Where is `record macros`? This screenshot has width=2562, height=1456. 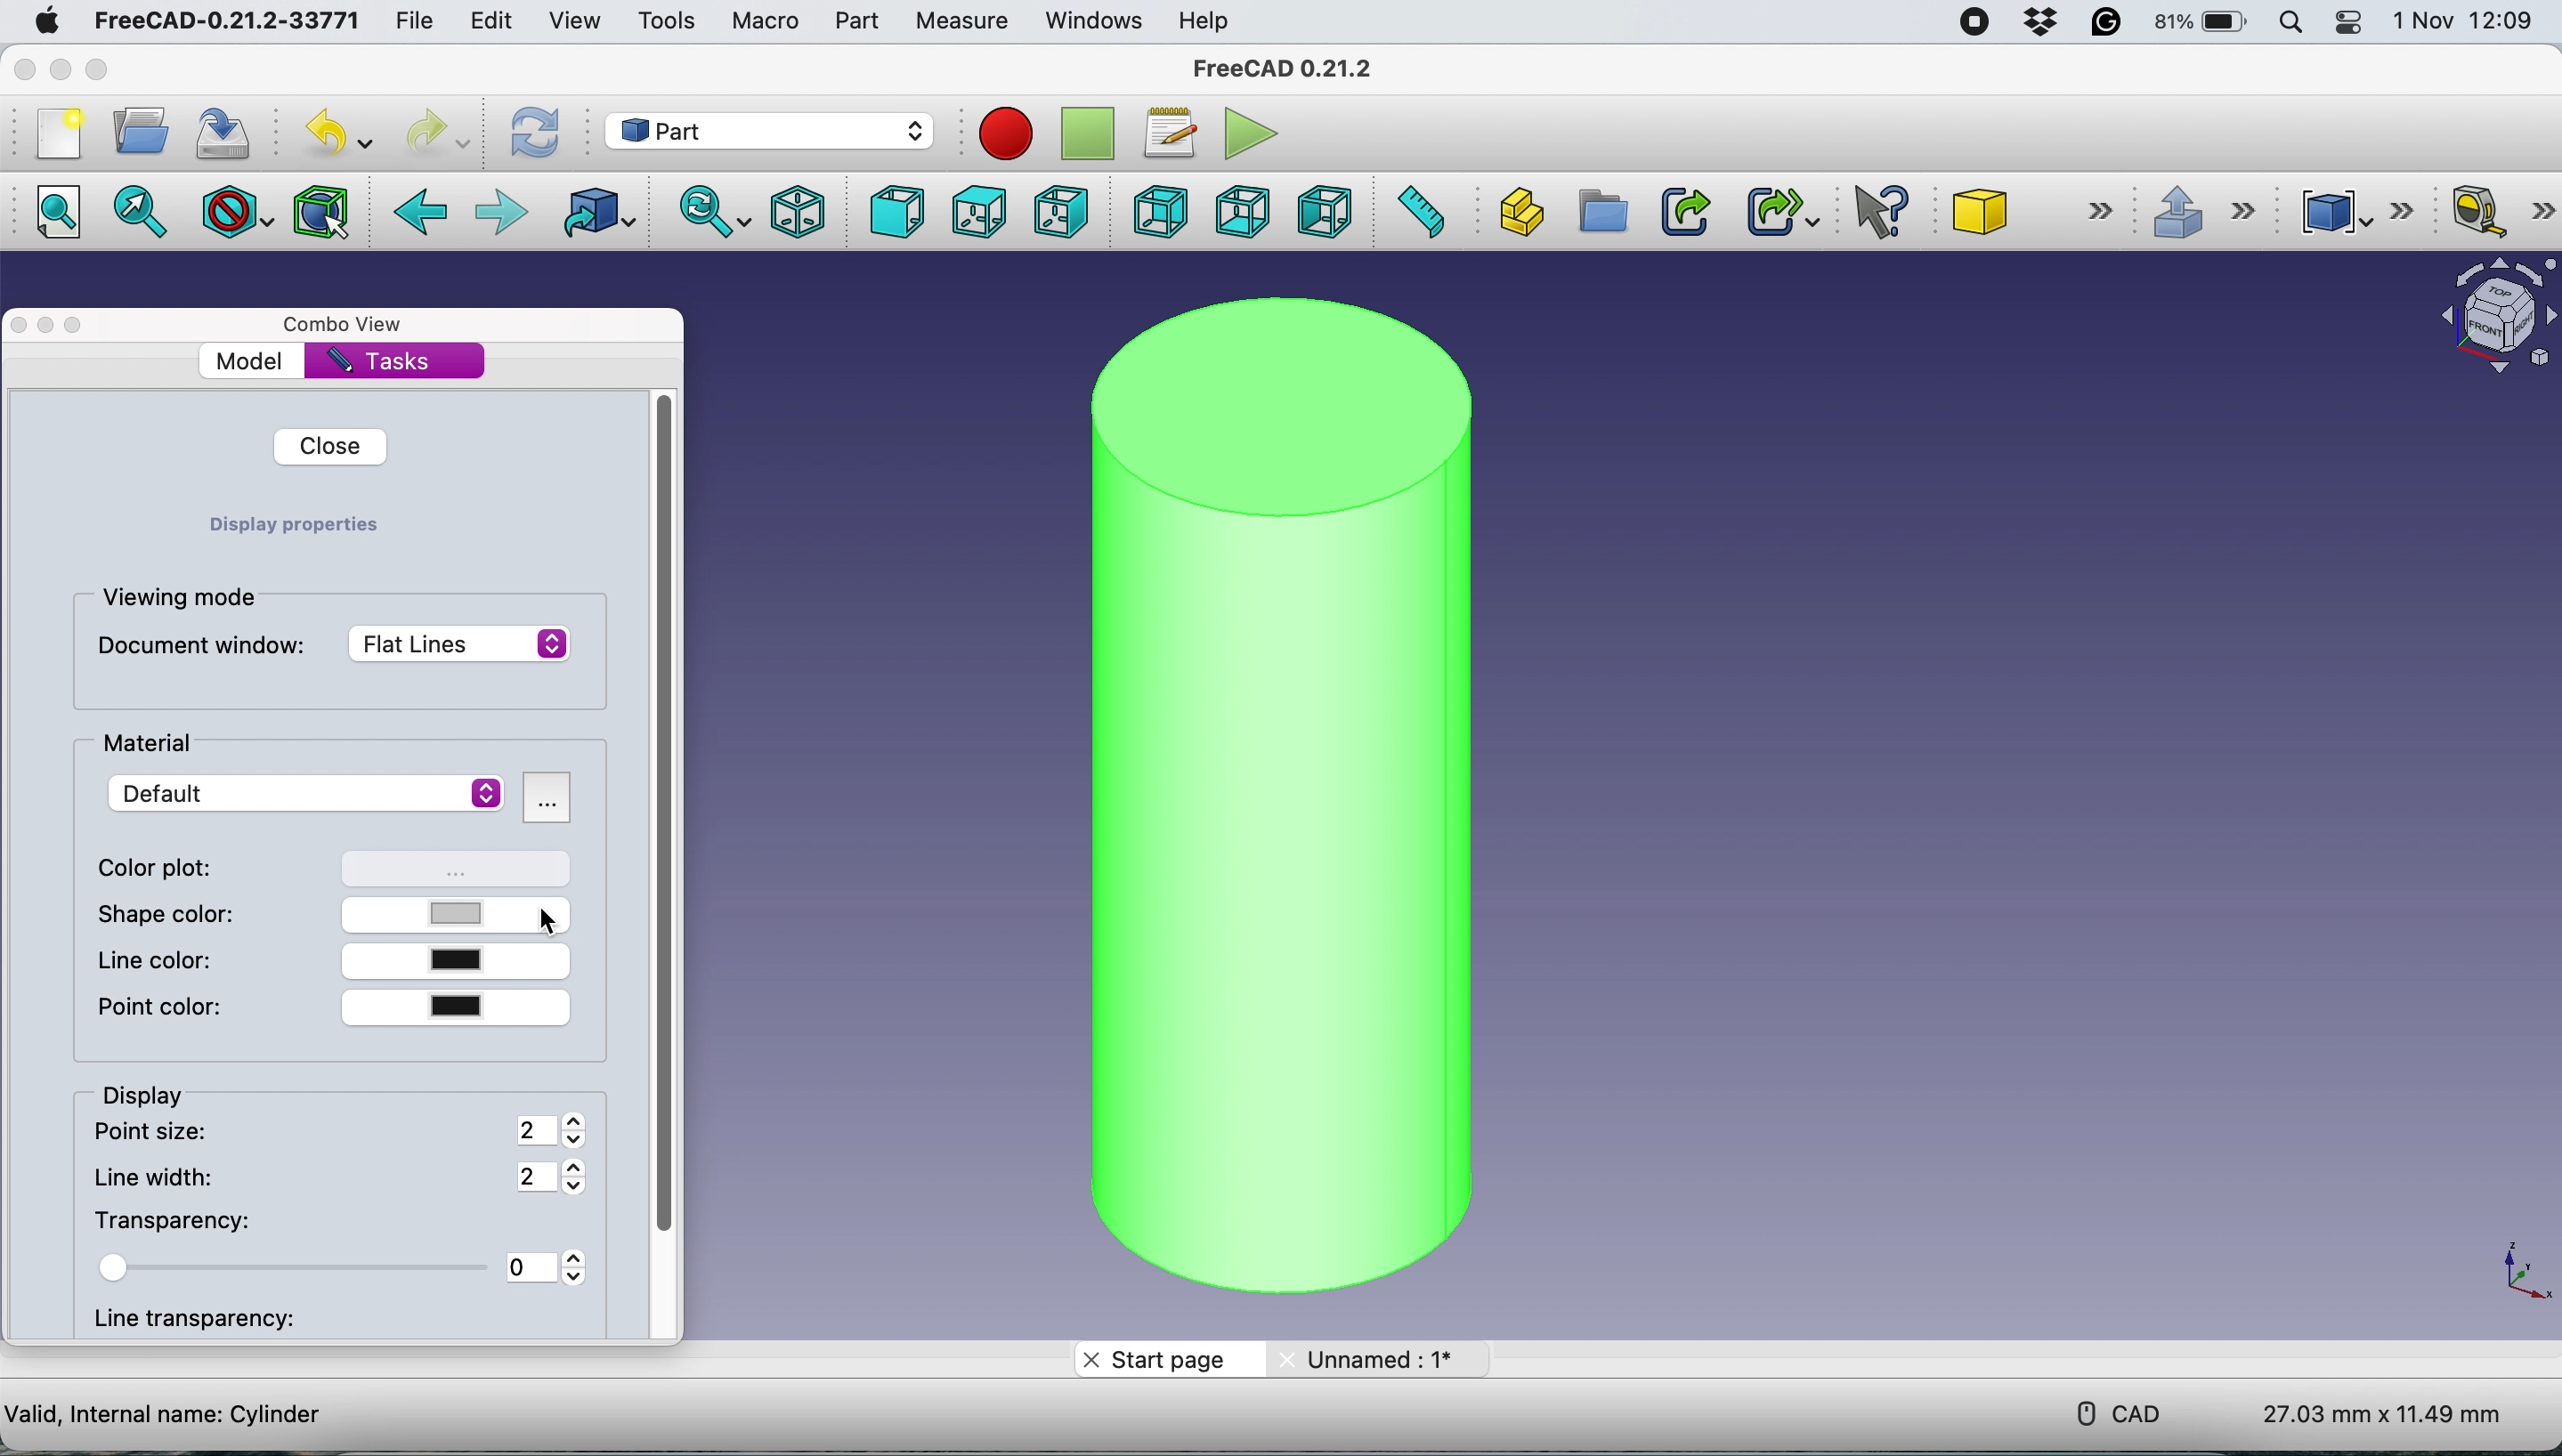
record macros is located at coordinates (1003, 133).